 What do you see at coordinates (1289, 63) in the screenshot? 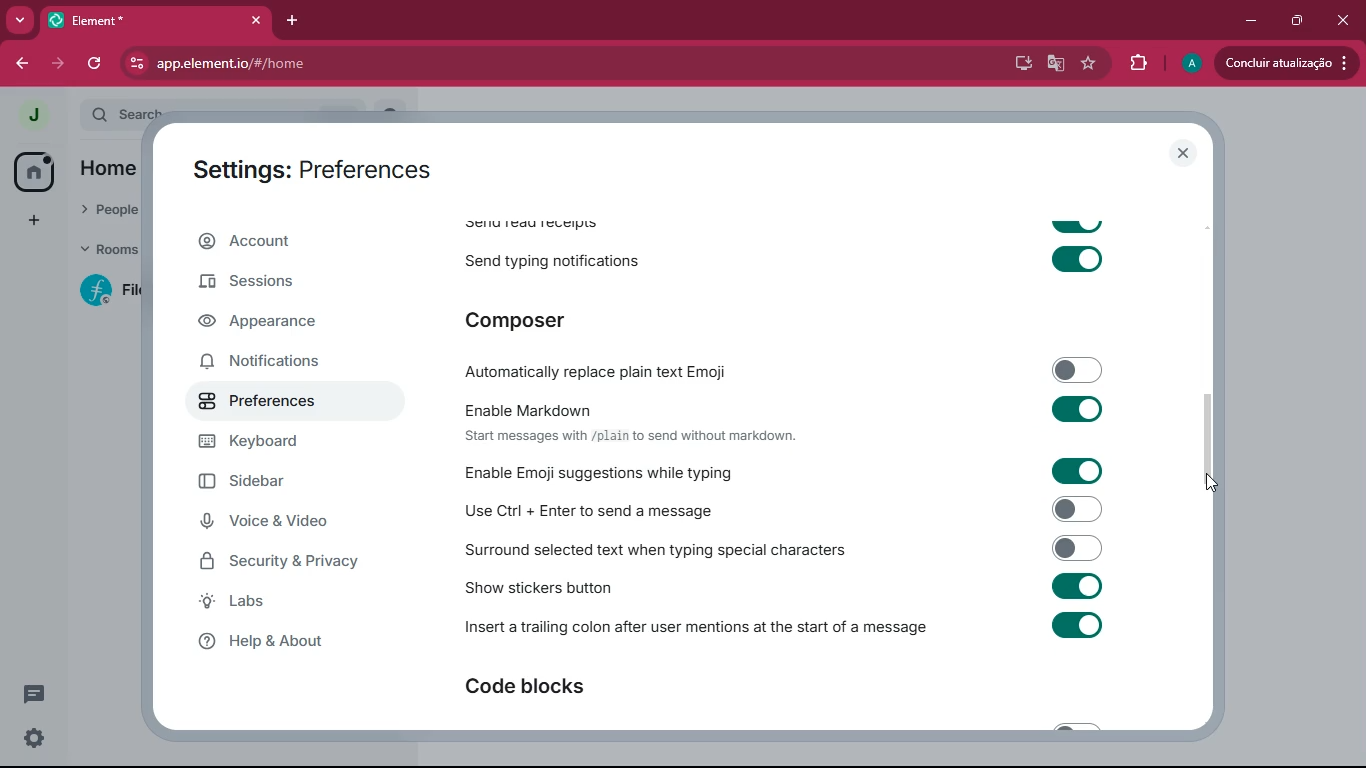
I see `Update` at bounding box center [1289, 63].